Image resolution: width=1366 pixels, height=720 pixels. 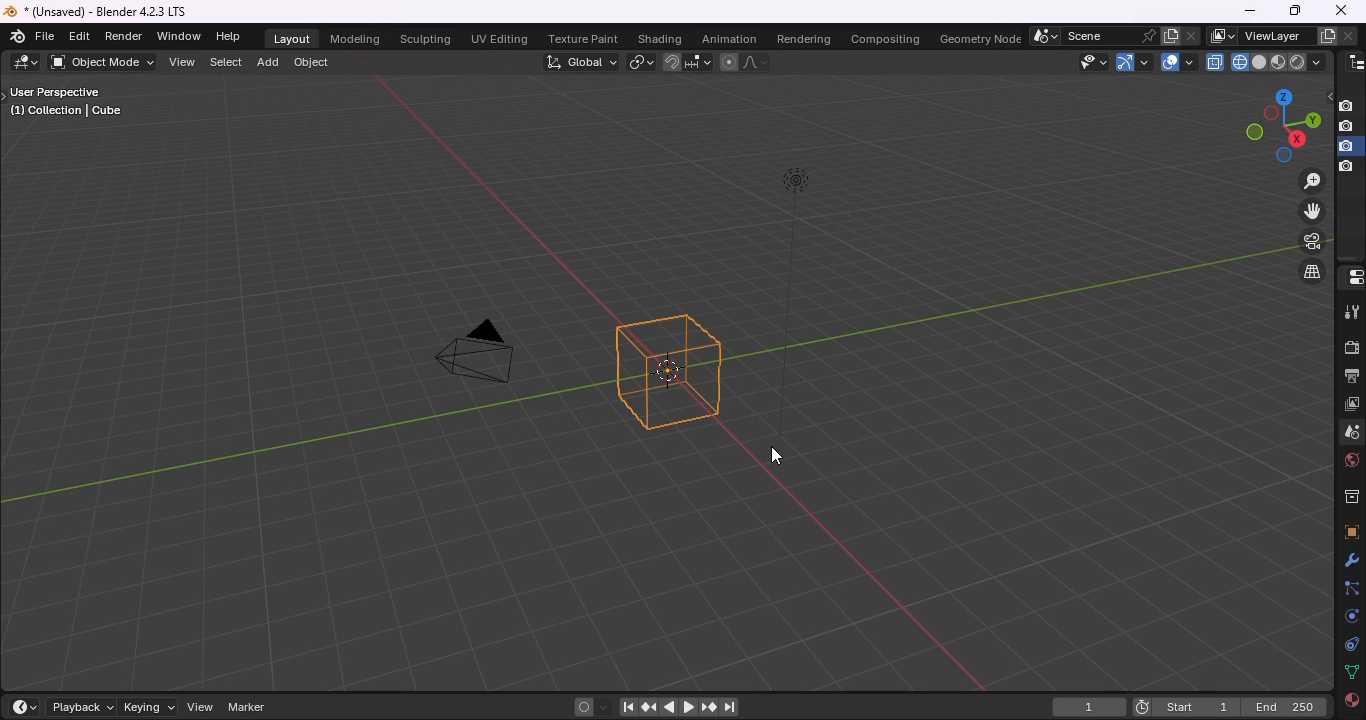 I want to click on toggle x-ray, so click(x=1216, y=62).